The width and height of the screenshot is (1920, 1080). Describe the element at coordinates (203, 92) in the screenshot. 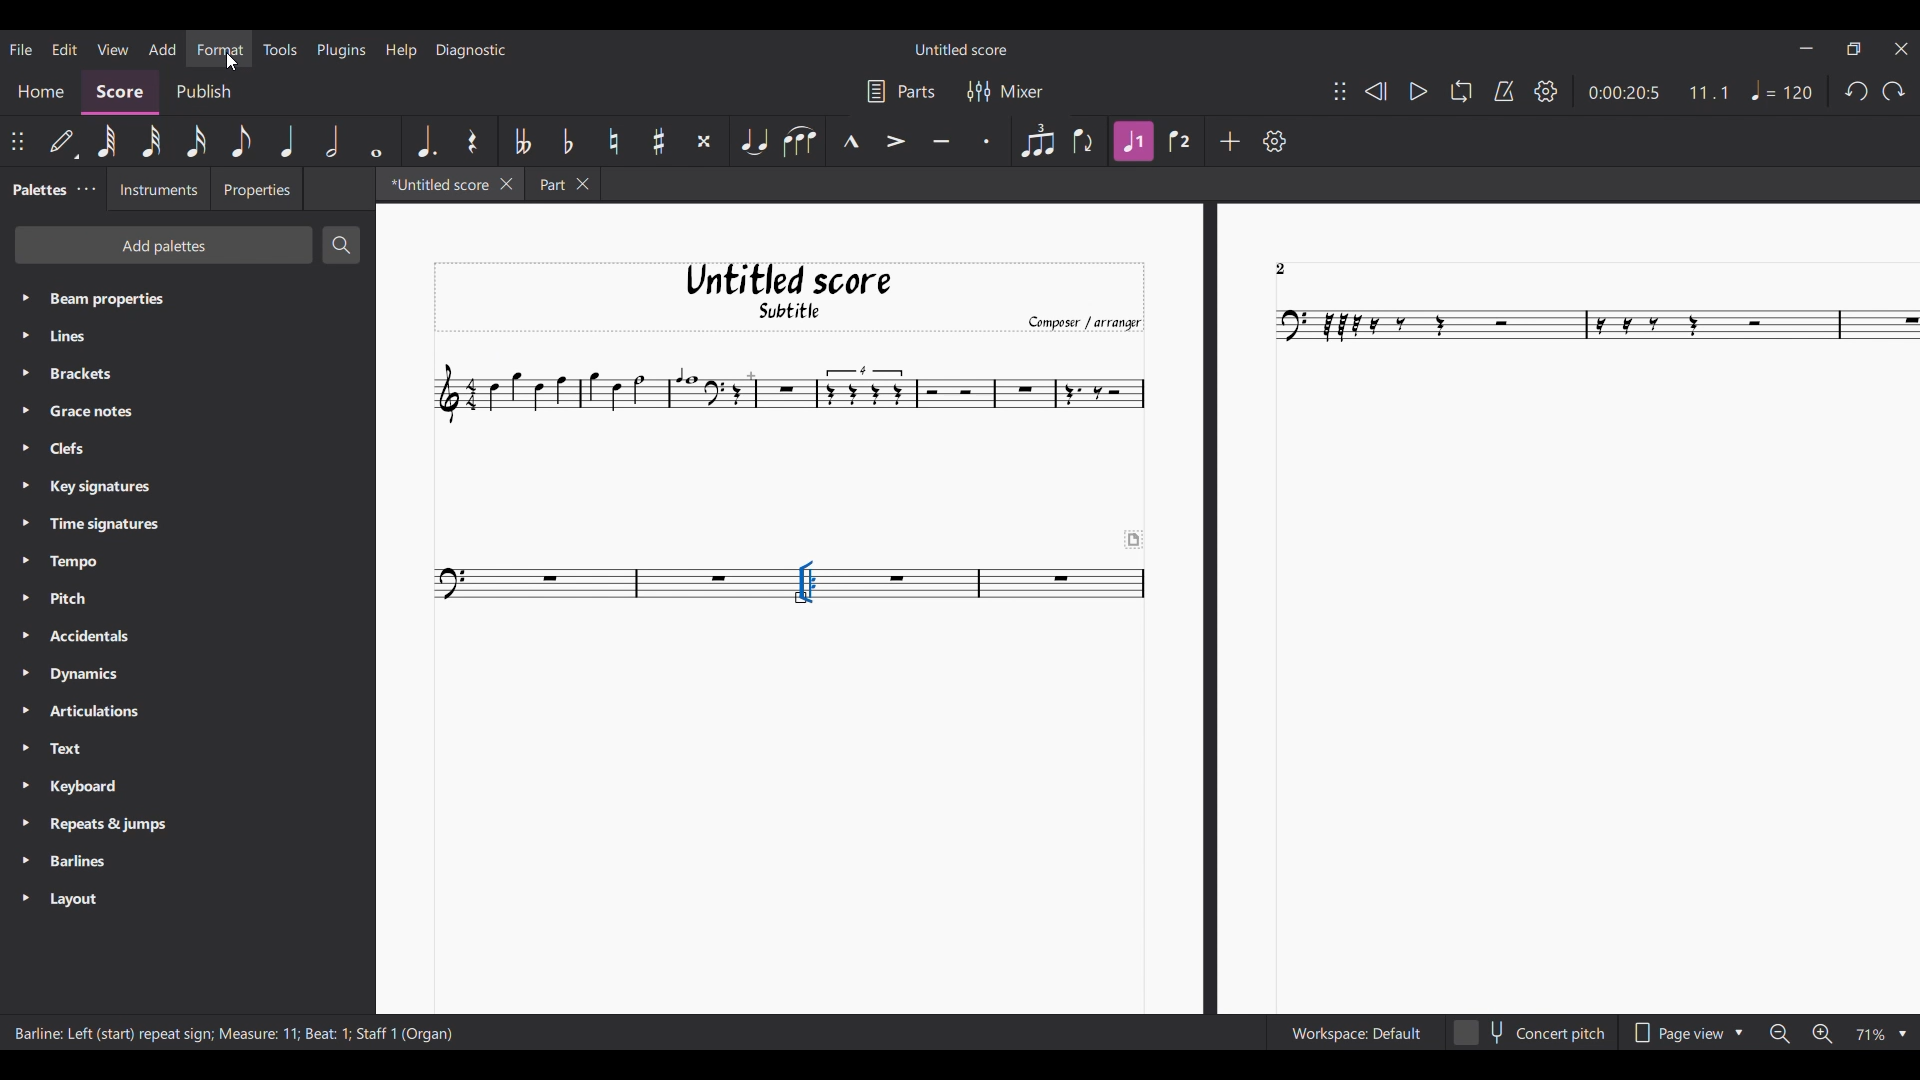

I see `Publish` at that location.